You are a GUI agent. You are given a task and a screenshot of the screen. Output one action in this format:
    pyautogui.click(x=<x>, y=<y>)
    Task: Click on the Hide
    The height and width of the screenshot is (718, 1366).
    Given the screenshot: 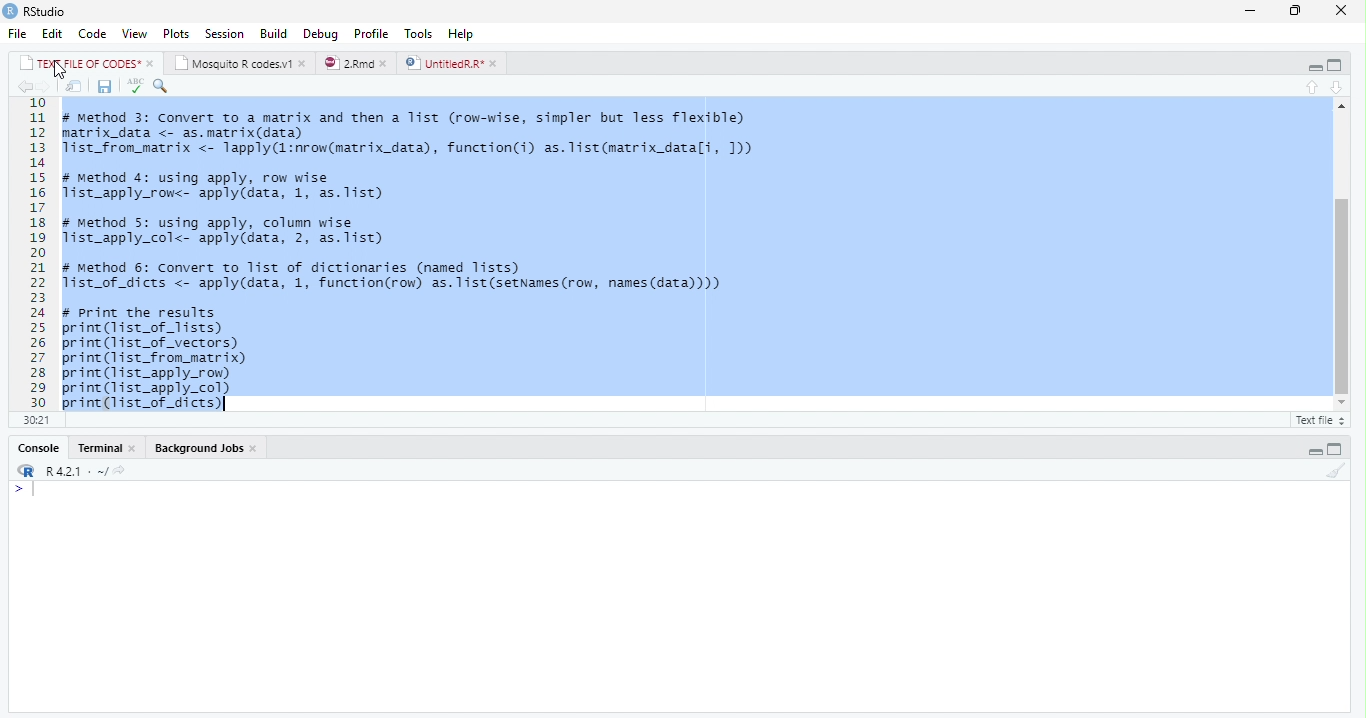 What is the action you would take?
    pyautogui.click(x=1312, y=66)
    